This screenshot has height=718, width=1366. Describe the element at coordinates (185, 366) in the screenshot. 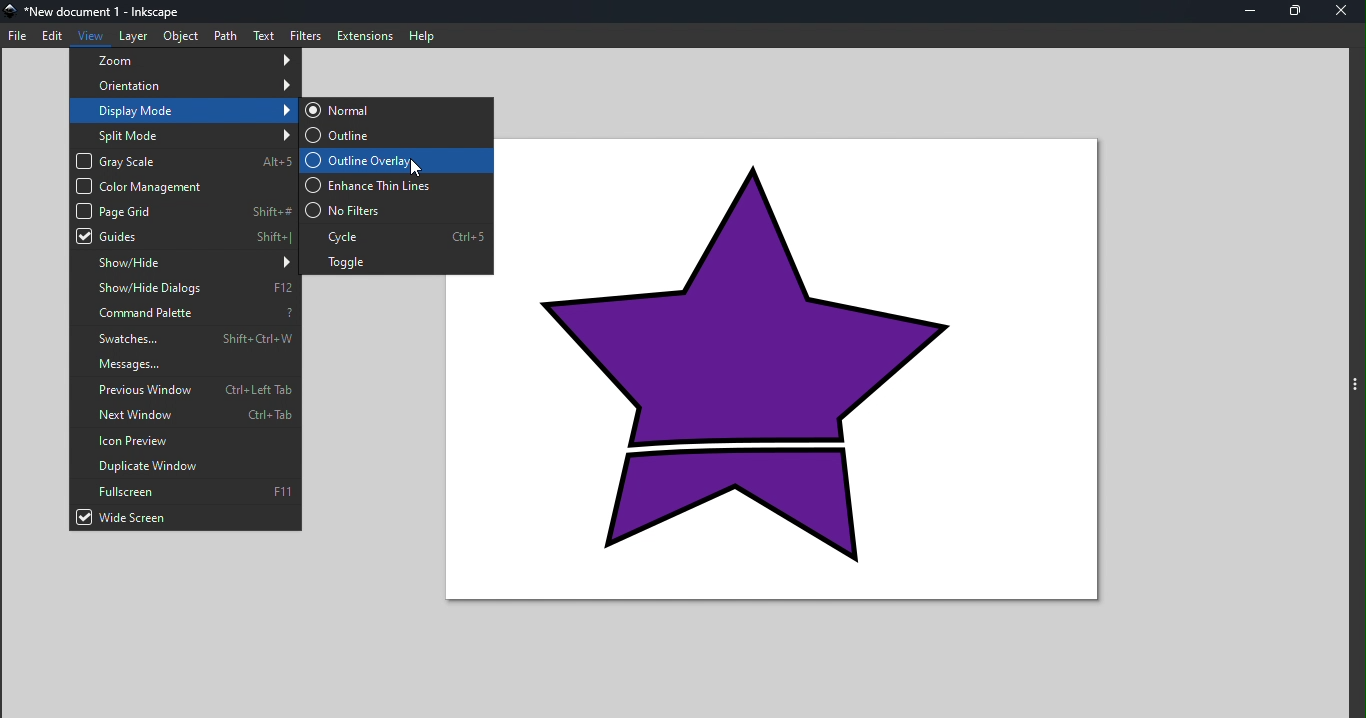

I see `Messages` at that location.